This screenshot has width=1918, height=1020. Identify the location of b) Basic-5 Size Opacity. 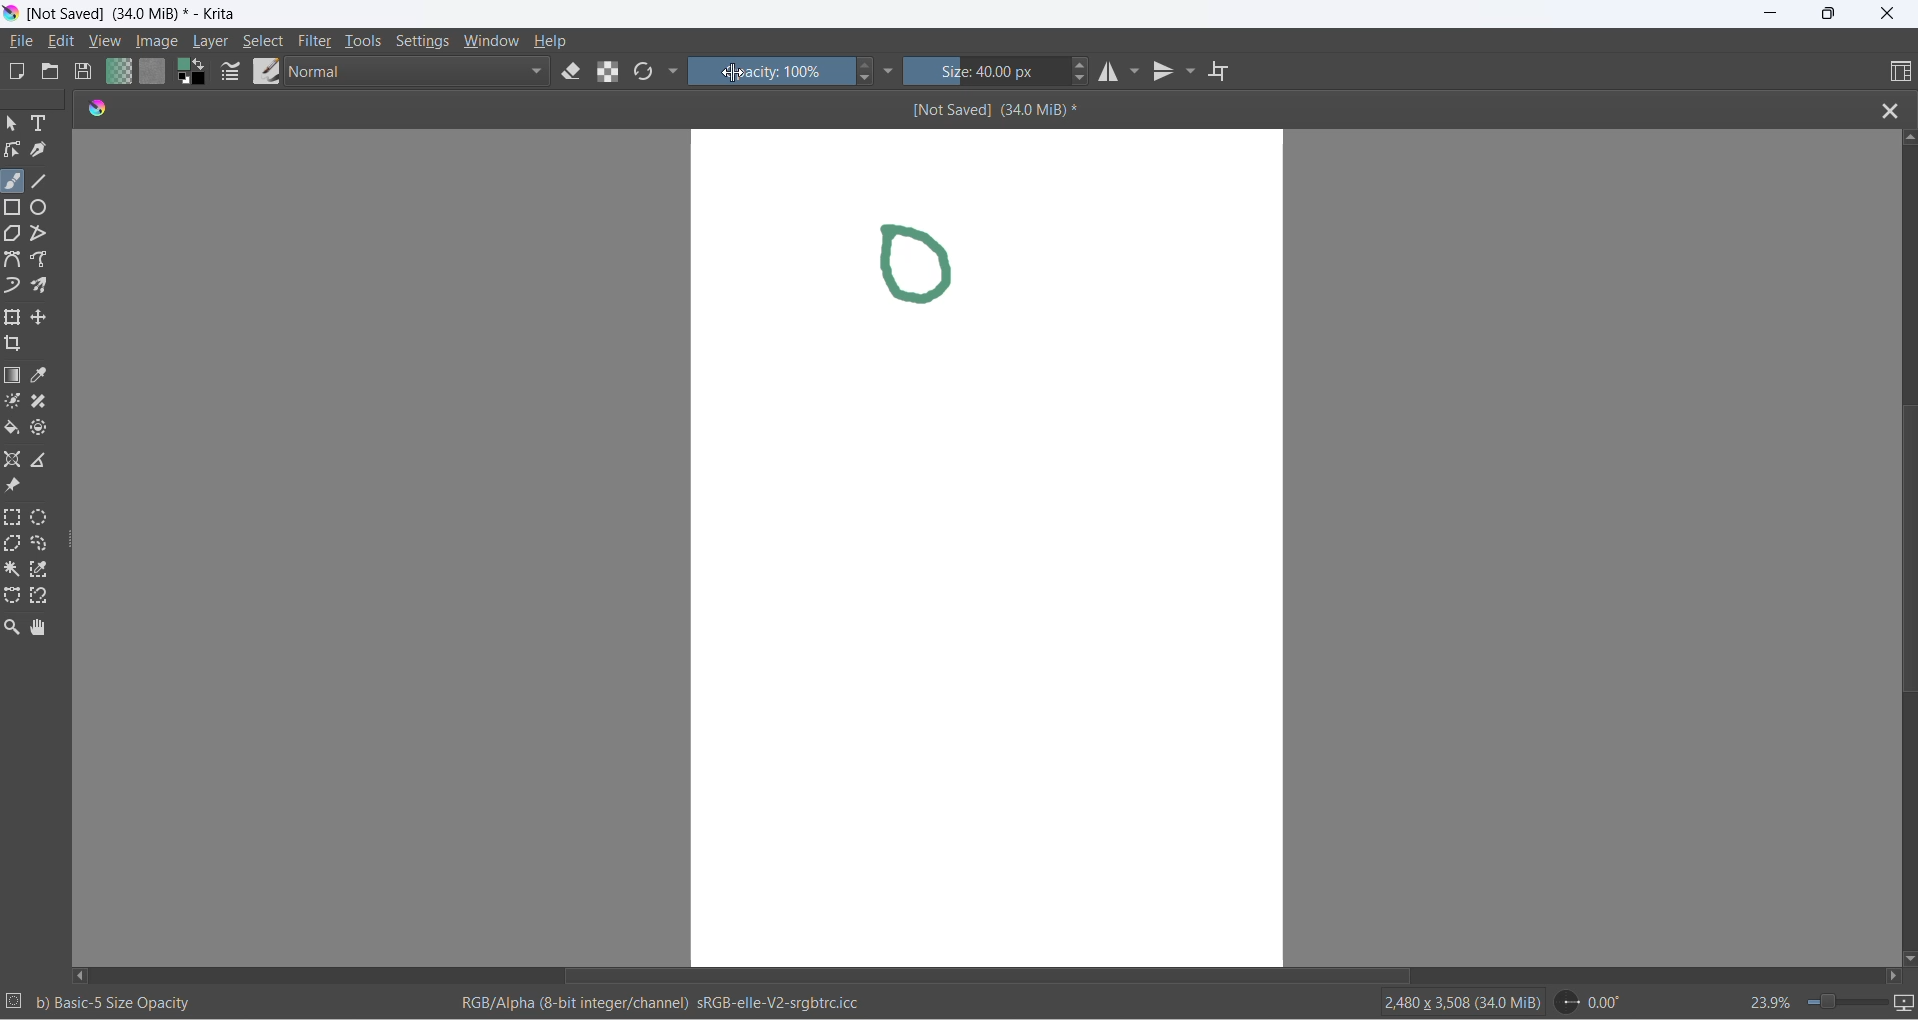
(117, 1001).